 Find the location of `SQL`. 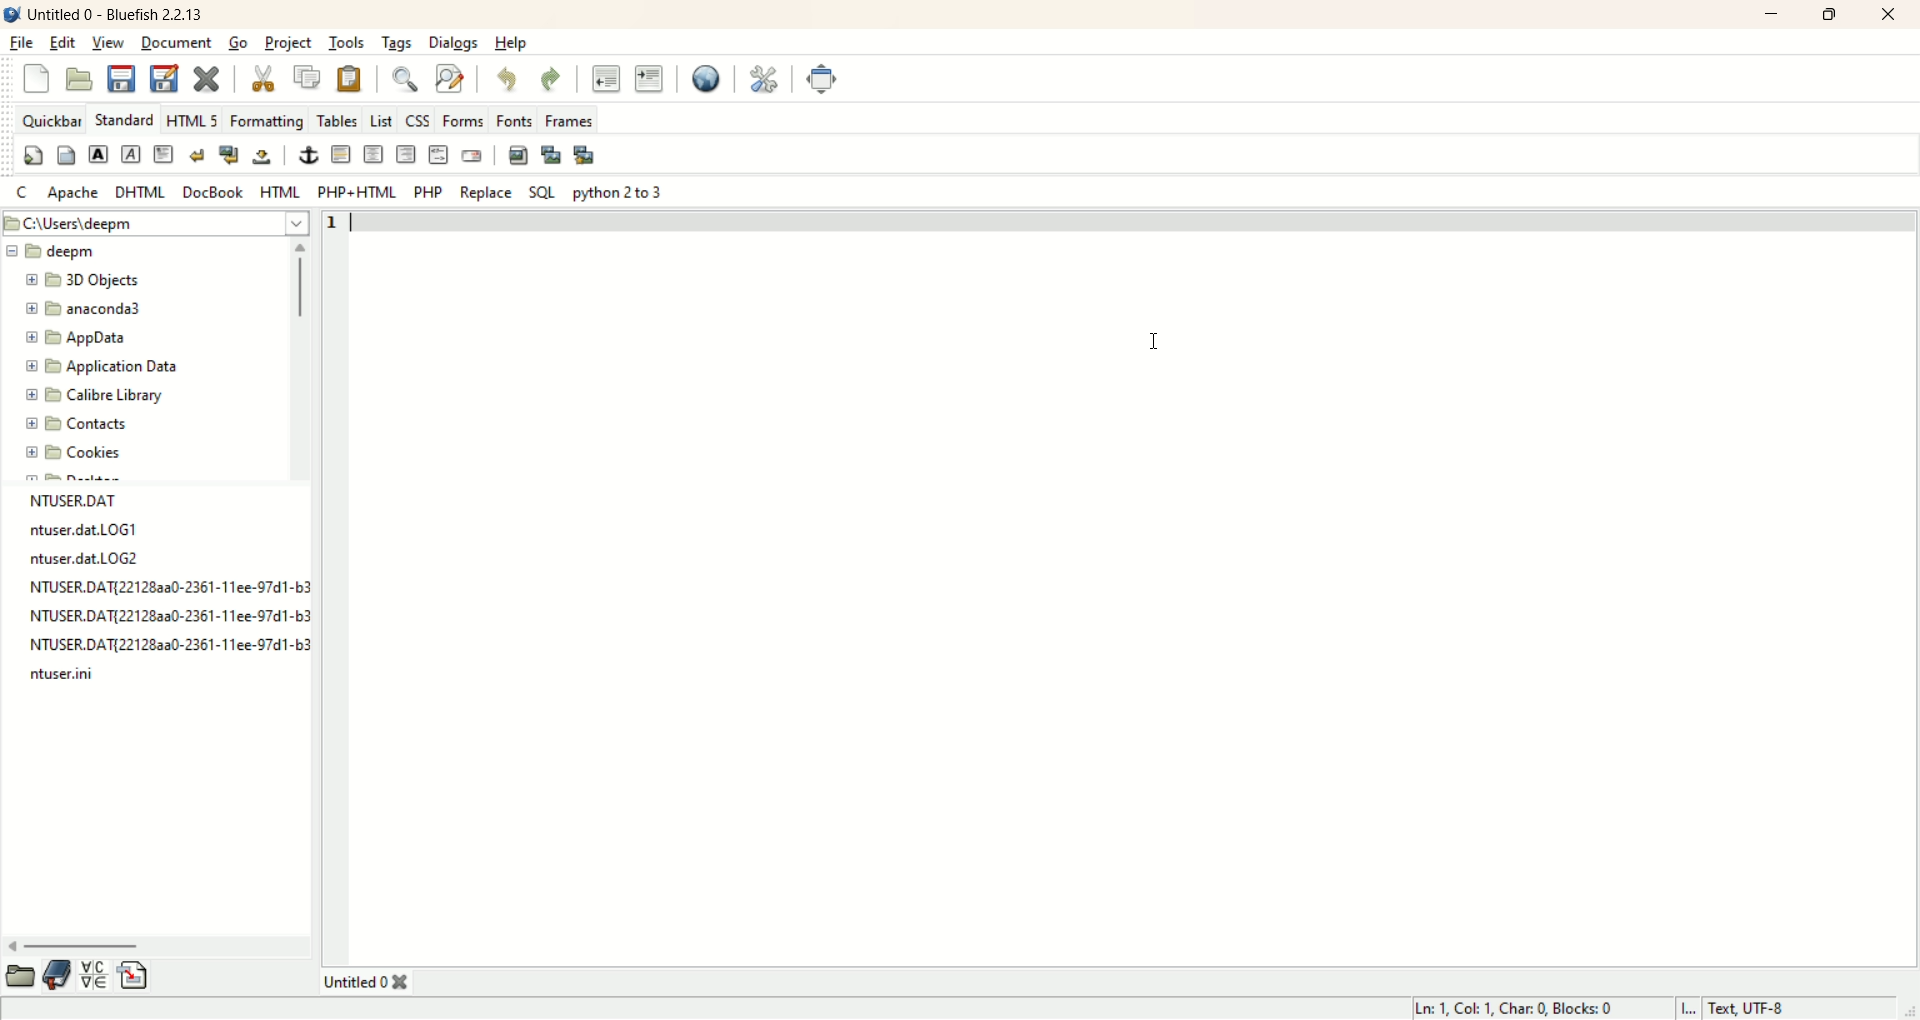

SQL is located at coordinates (542, 191).